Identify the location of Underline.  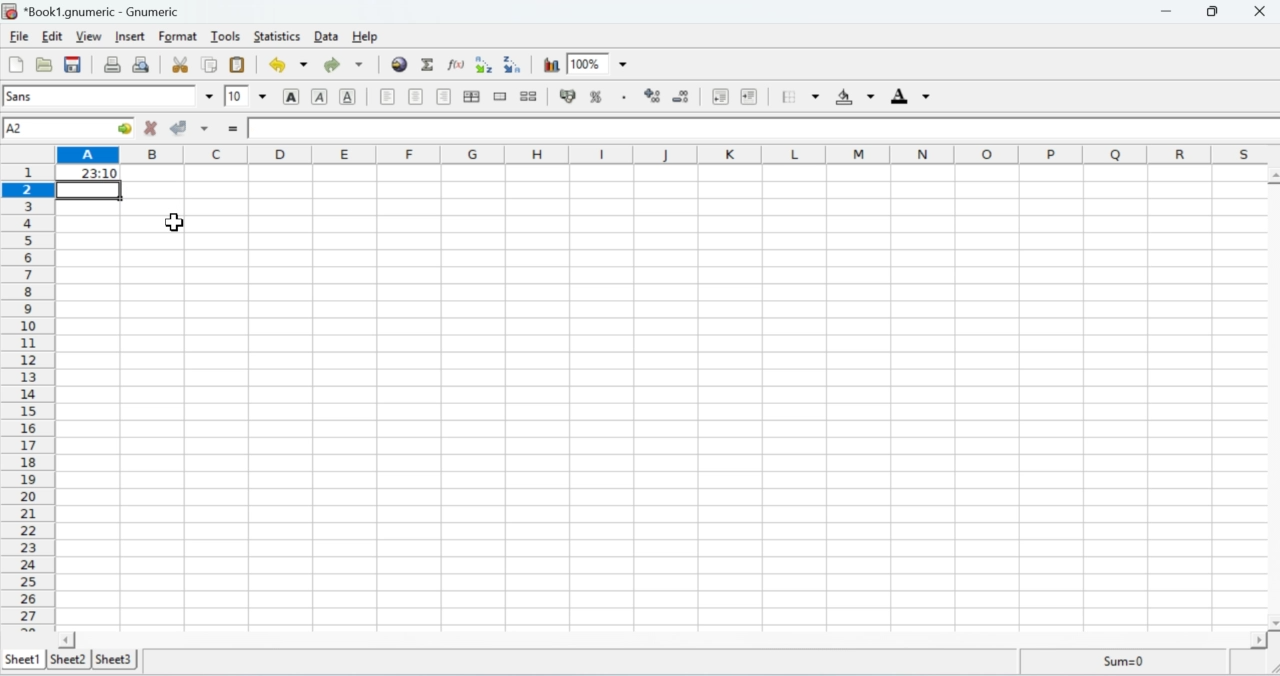
(349, 97).